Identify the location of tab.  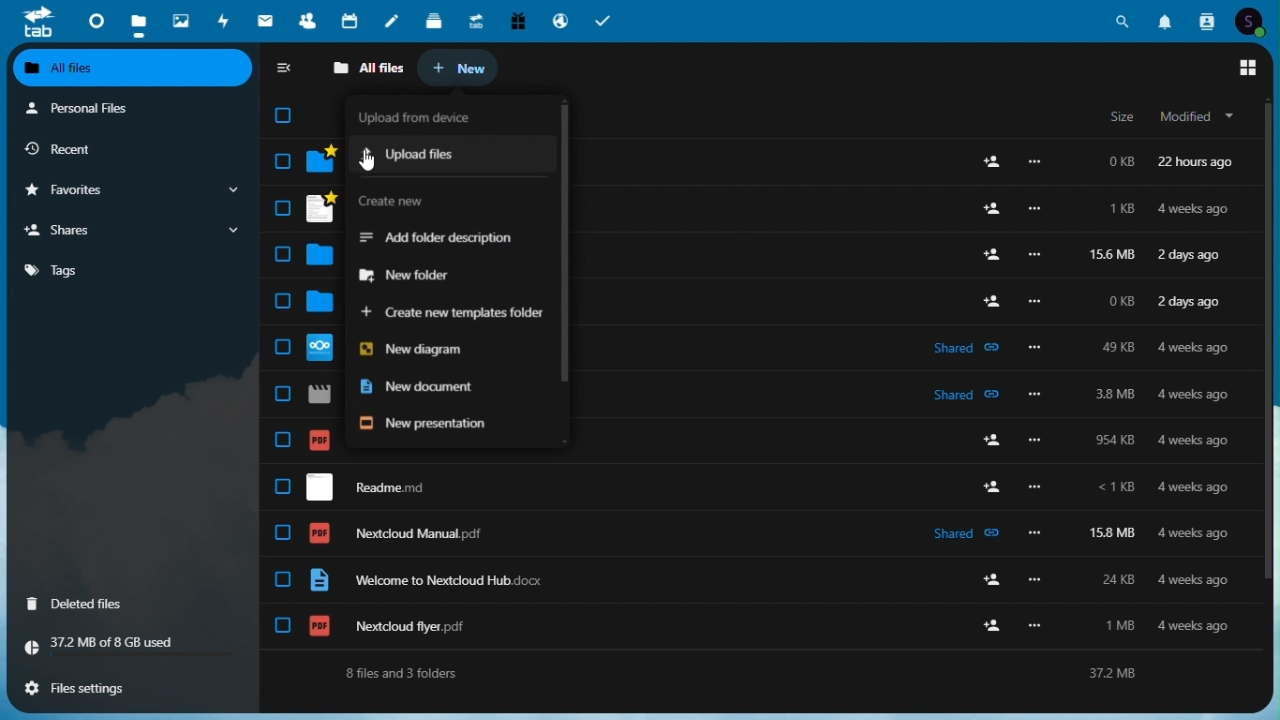
(36, 22).